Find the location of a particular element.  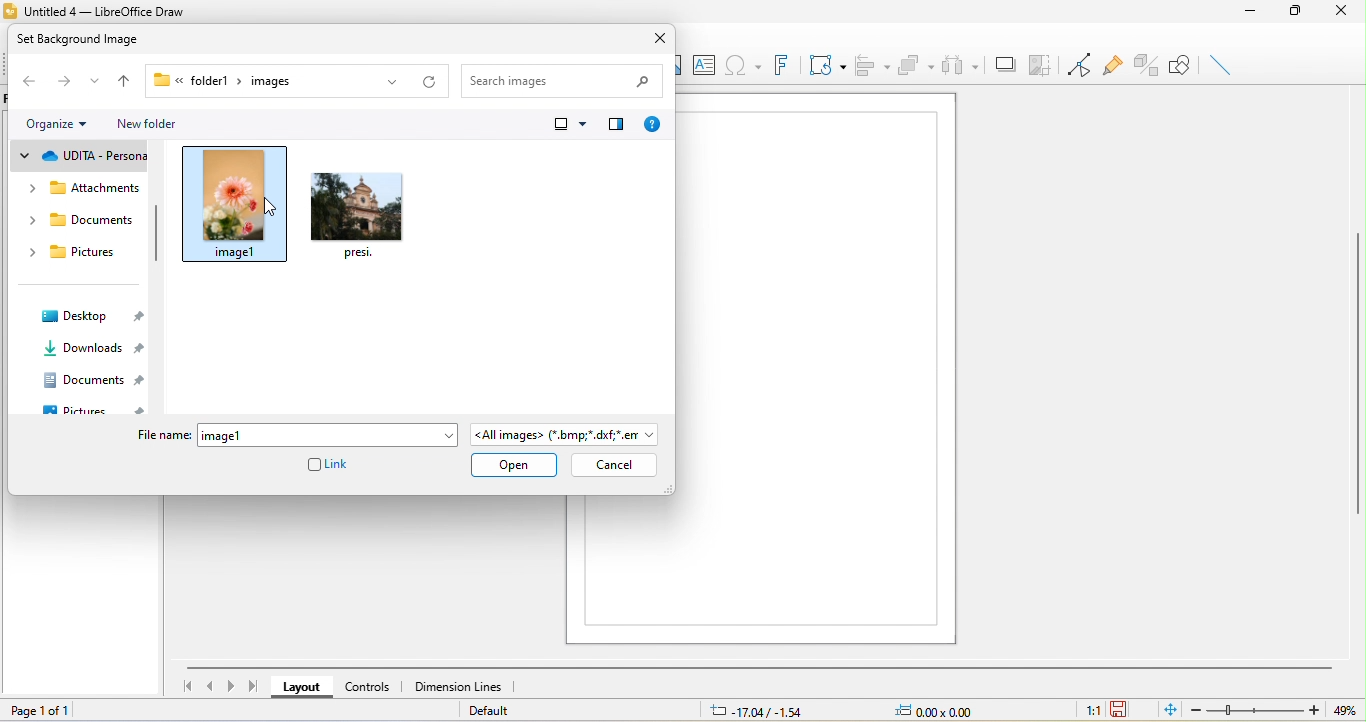

new folder is located at coordinates (152, 122).